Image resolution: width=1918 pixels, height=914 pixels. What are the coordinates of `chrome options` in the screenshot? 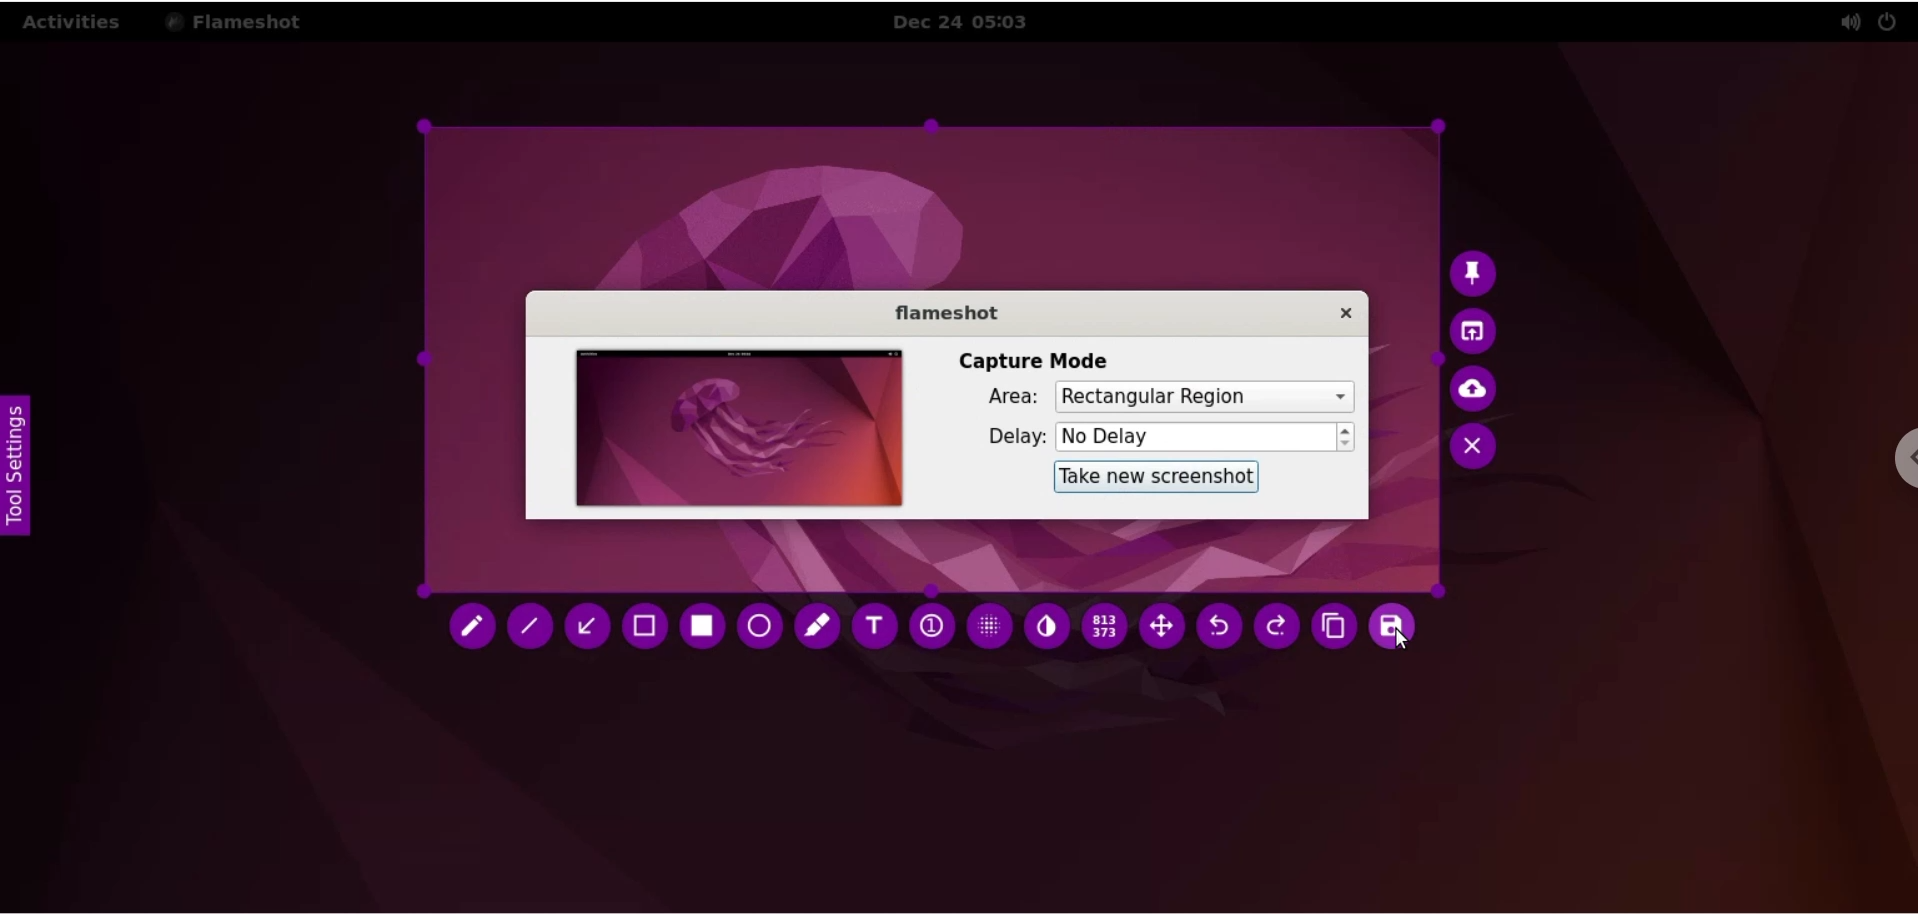 It's located at (1901, 462).